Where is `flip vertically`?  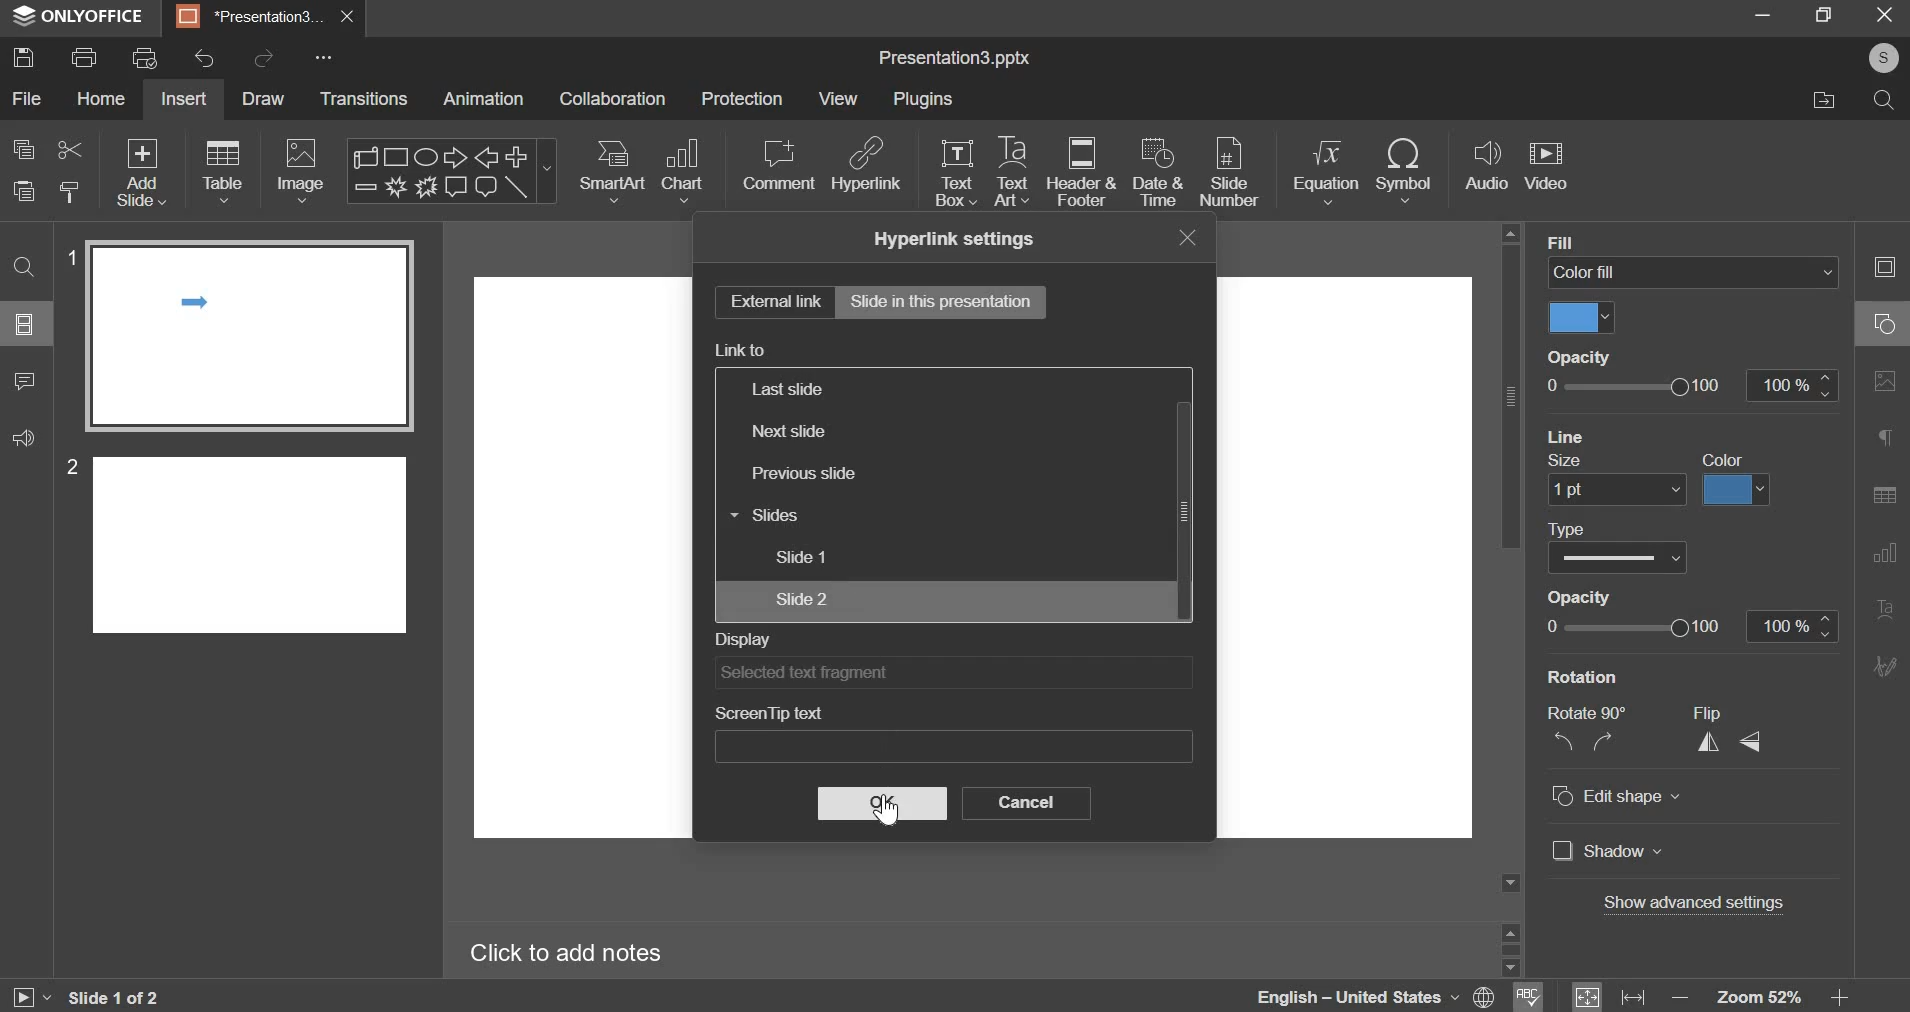
flip vertically is located at coordinates (1748, 742).